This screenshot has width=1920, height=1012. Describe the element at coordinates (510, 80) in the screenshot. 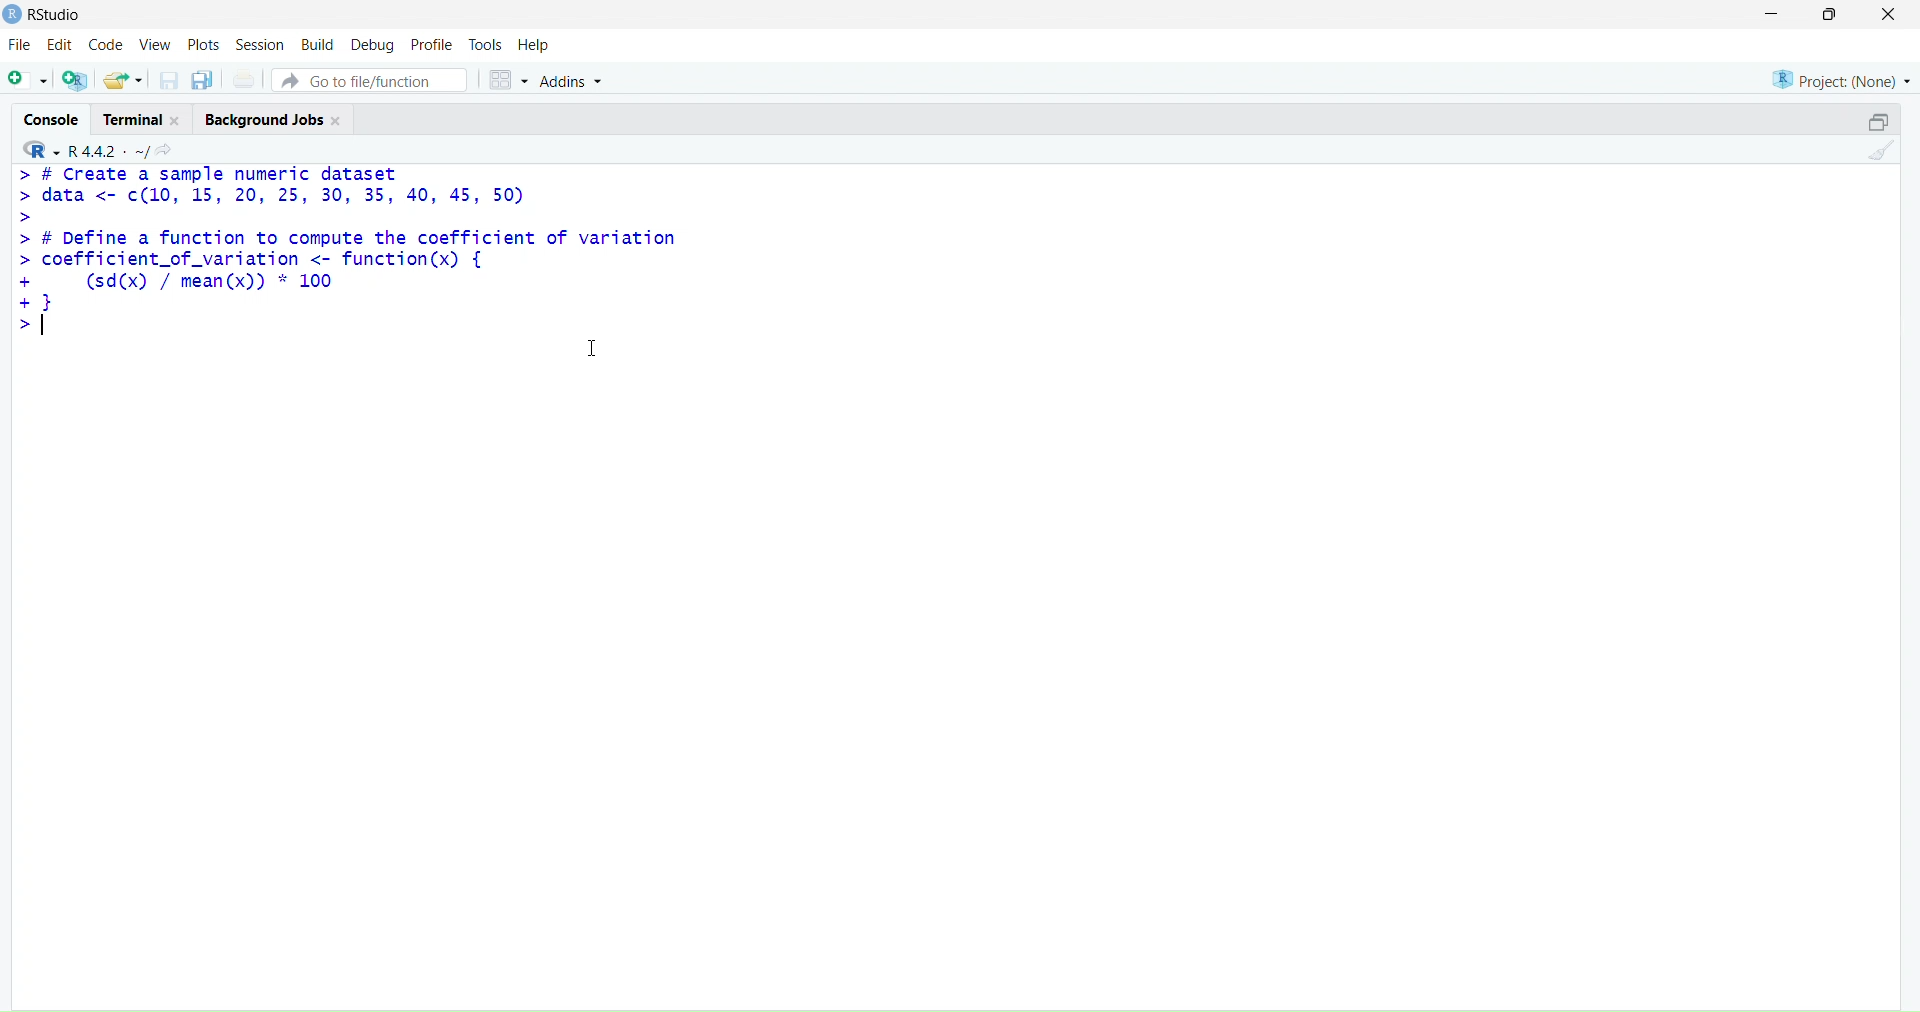

I see `grid` at that location.